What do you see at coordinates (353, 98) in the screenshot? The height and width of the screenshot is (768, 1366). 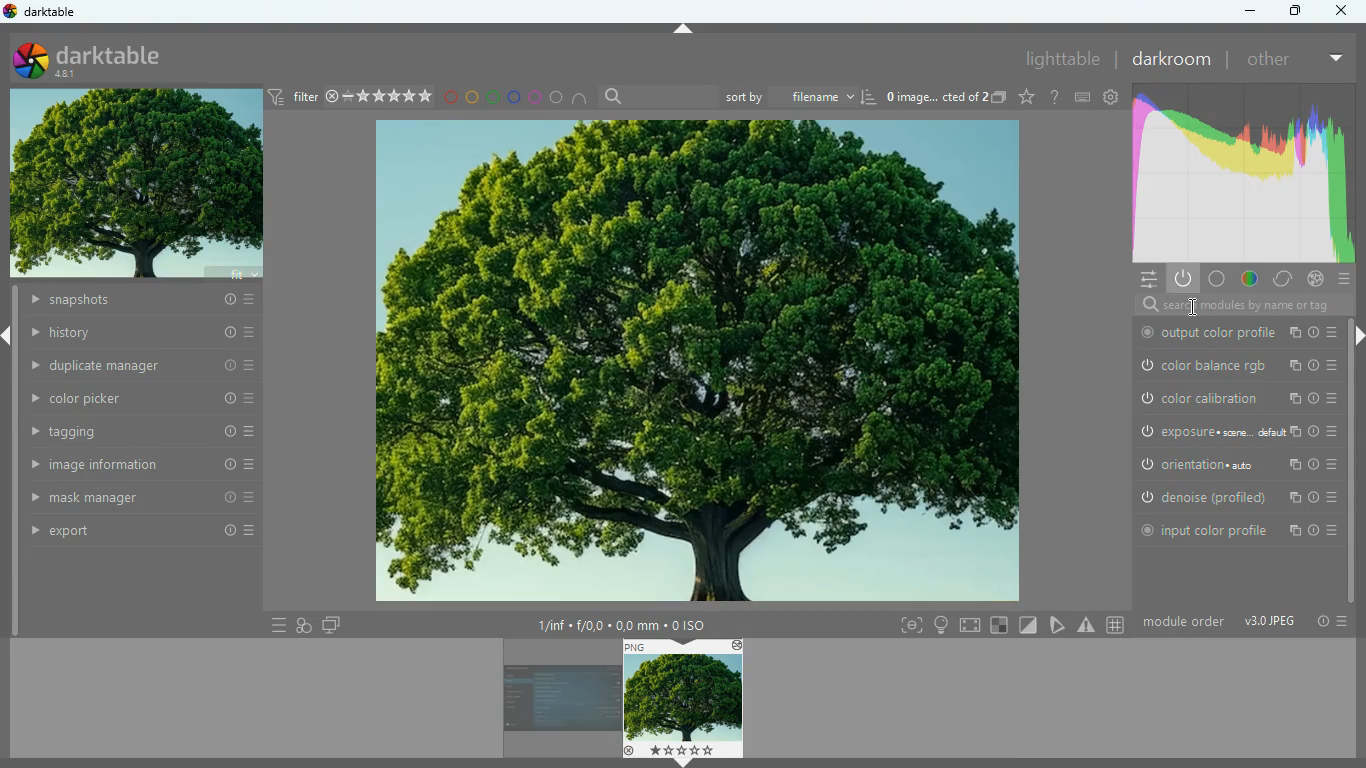 I see `filter` at bounding box center [353, 98].